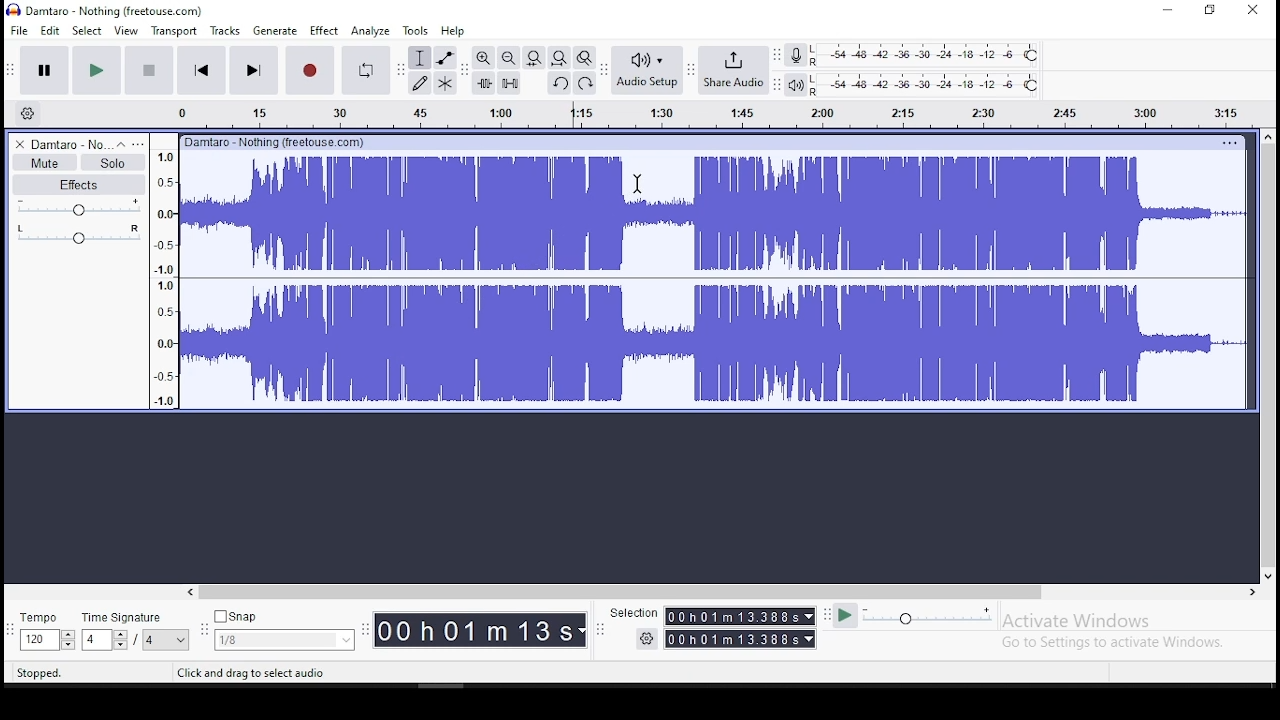  What do you see at coordinates (931, 618) in the screenshot?
I see `playback speed` at bounding box center [931, 618].